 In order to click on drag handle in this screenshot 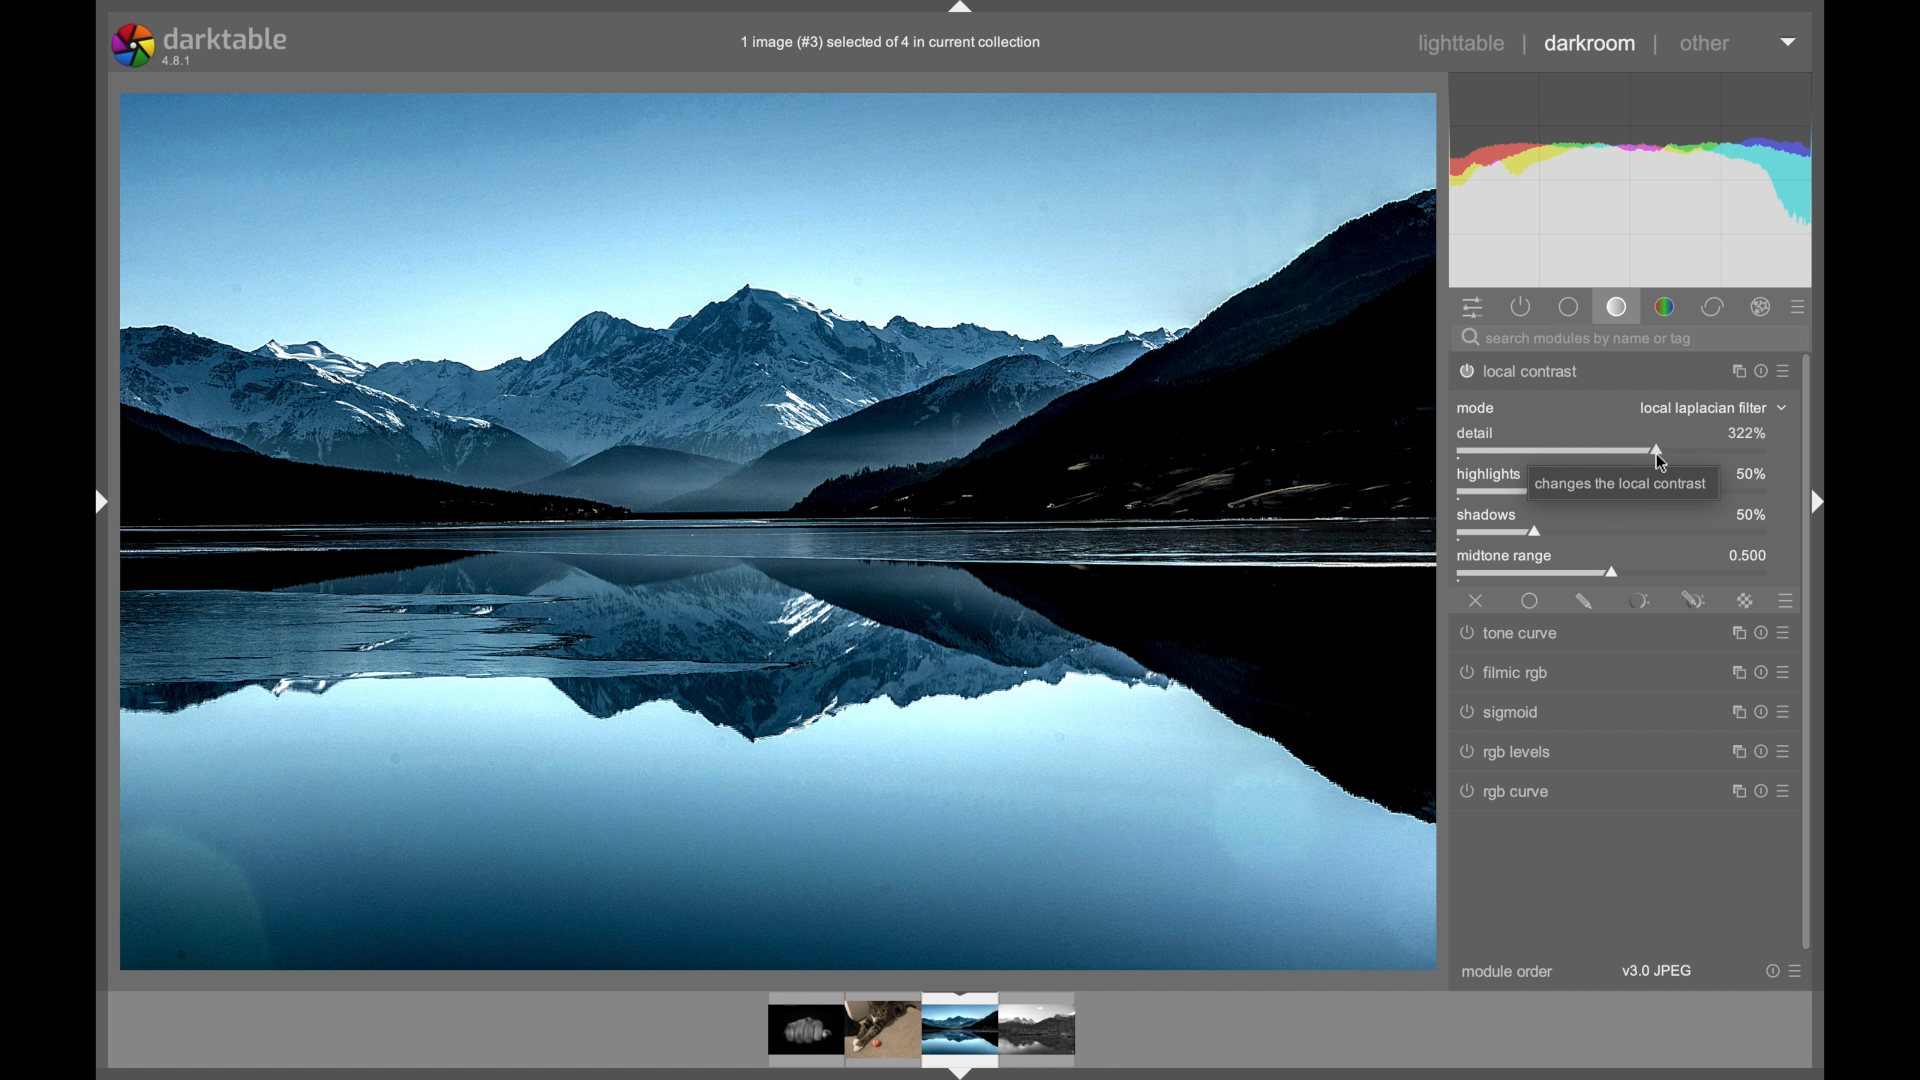, I will do `click(97, 504)`.